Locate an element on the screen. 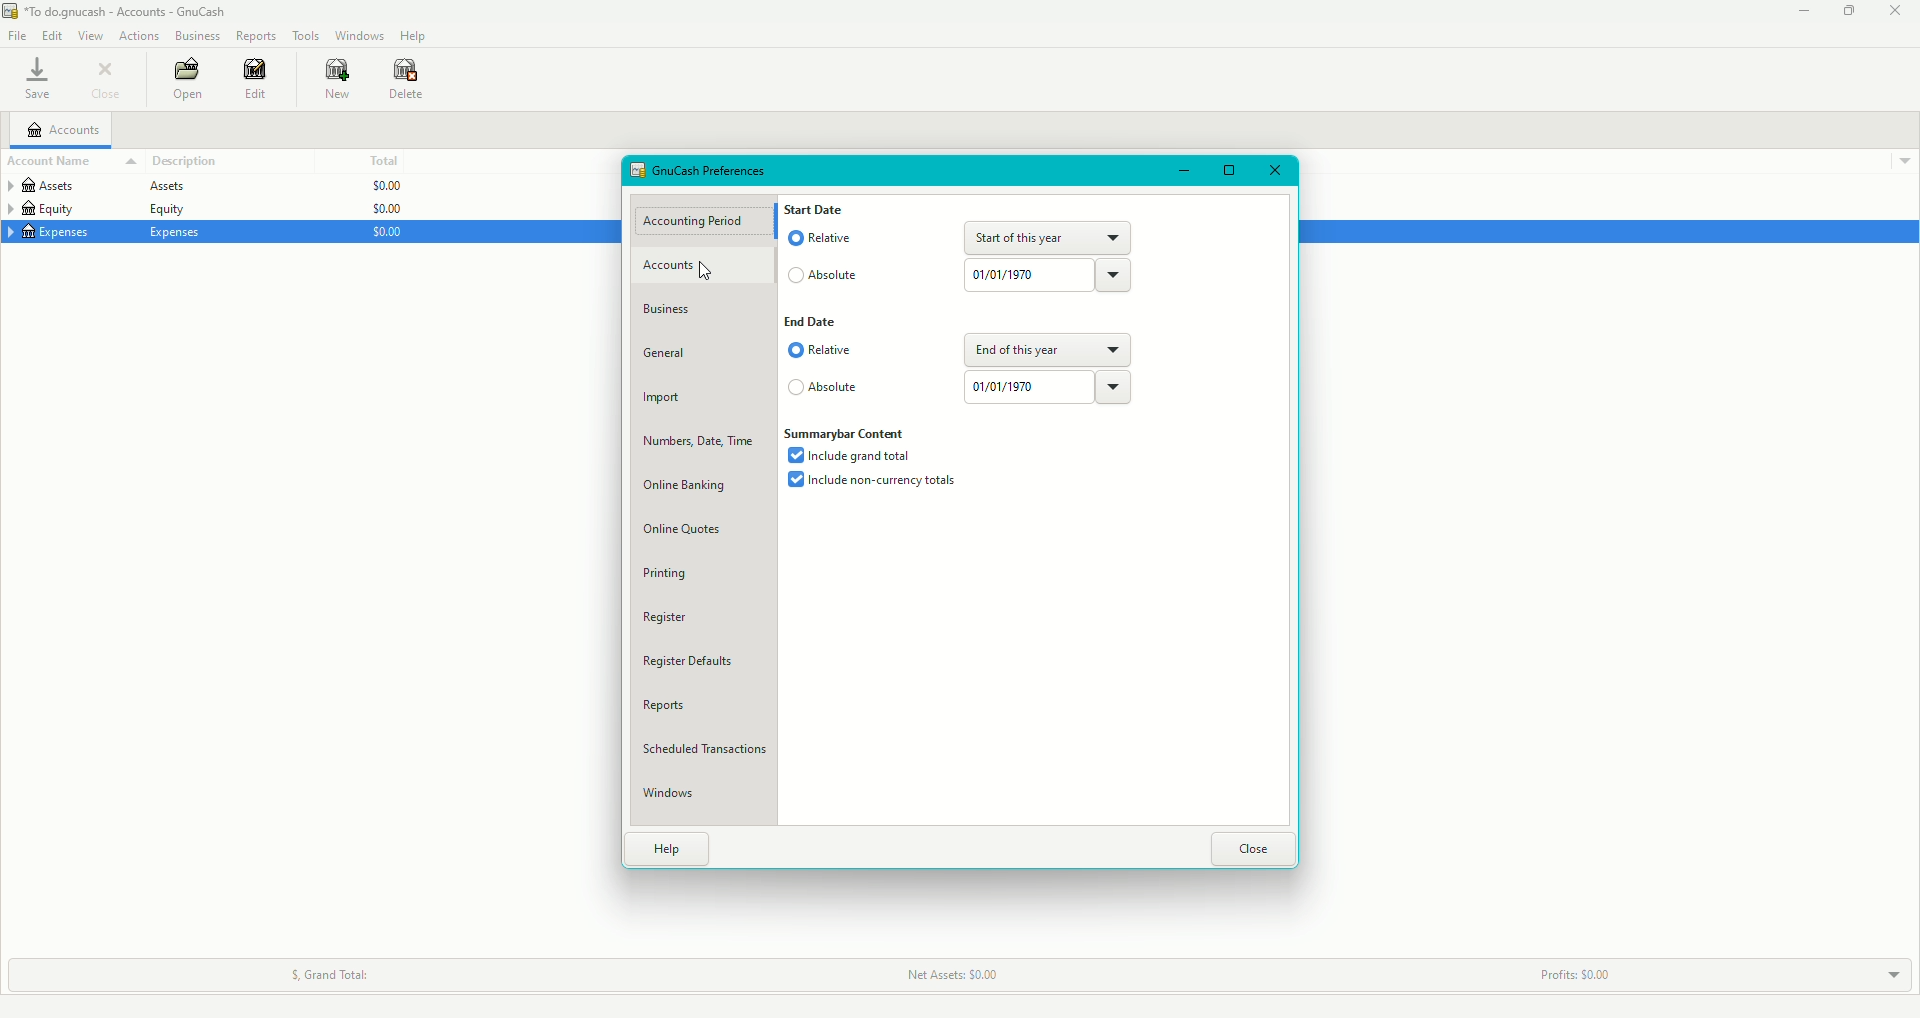  Accounting period is located at coordinates (700, 222).